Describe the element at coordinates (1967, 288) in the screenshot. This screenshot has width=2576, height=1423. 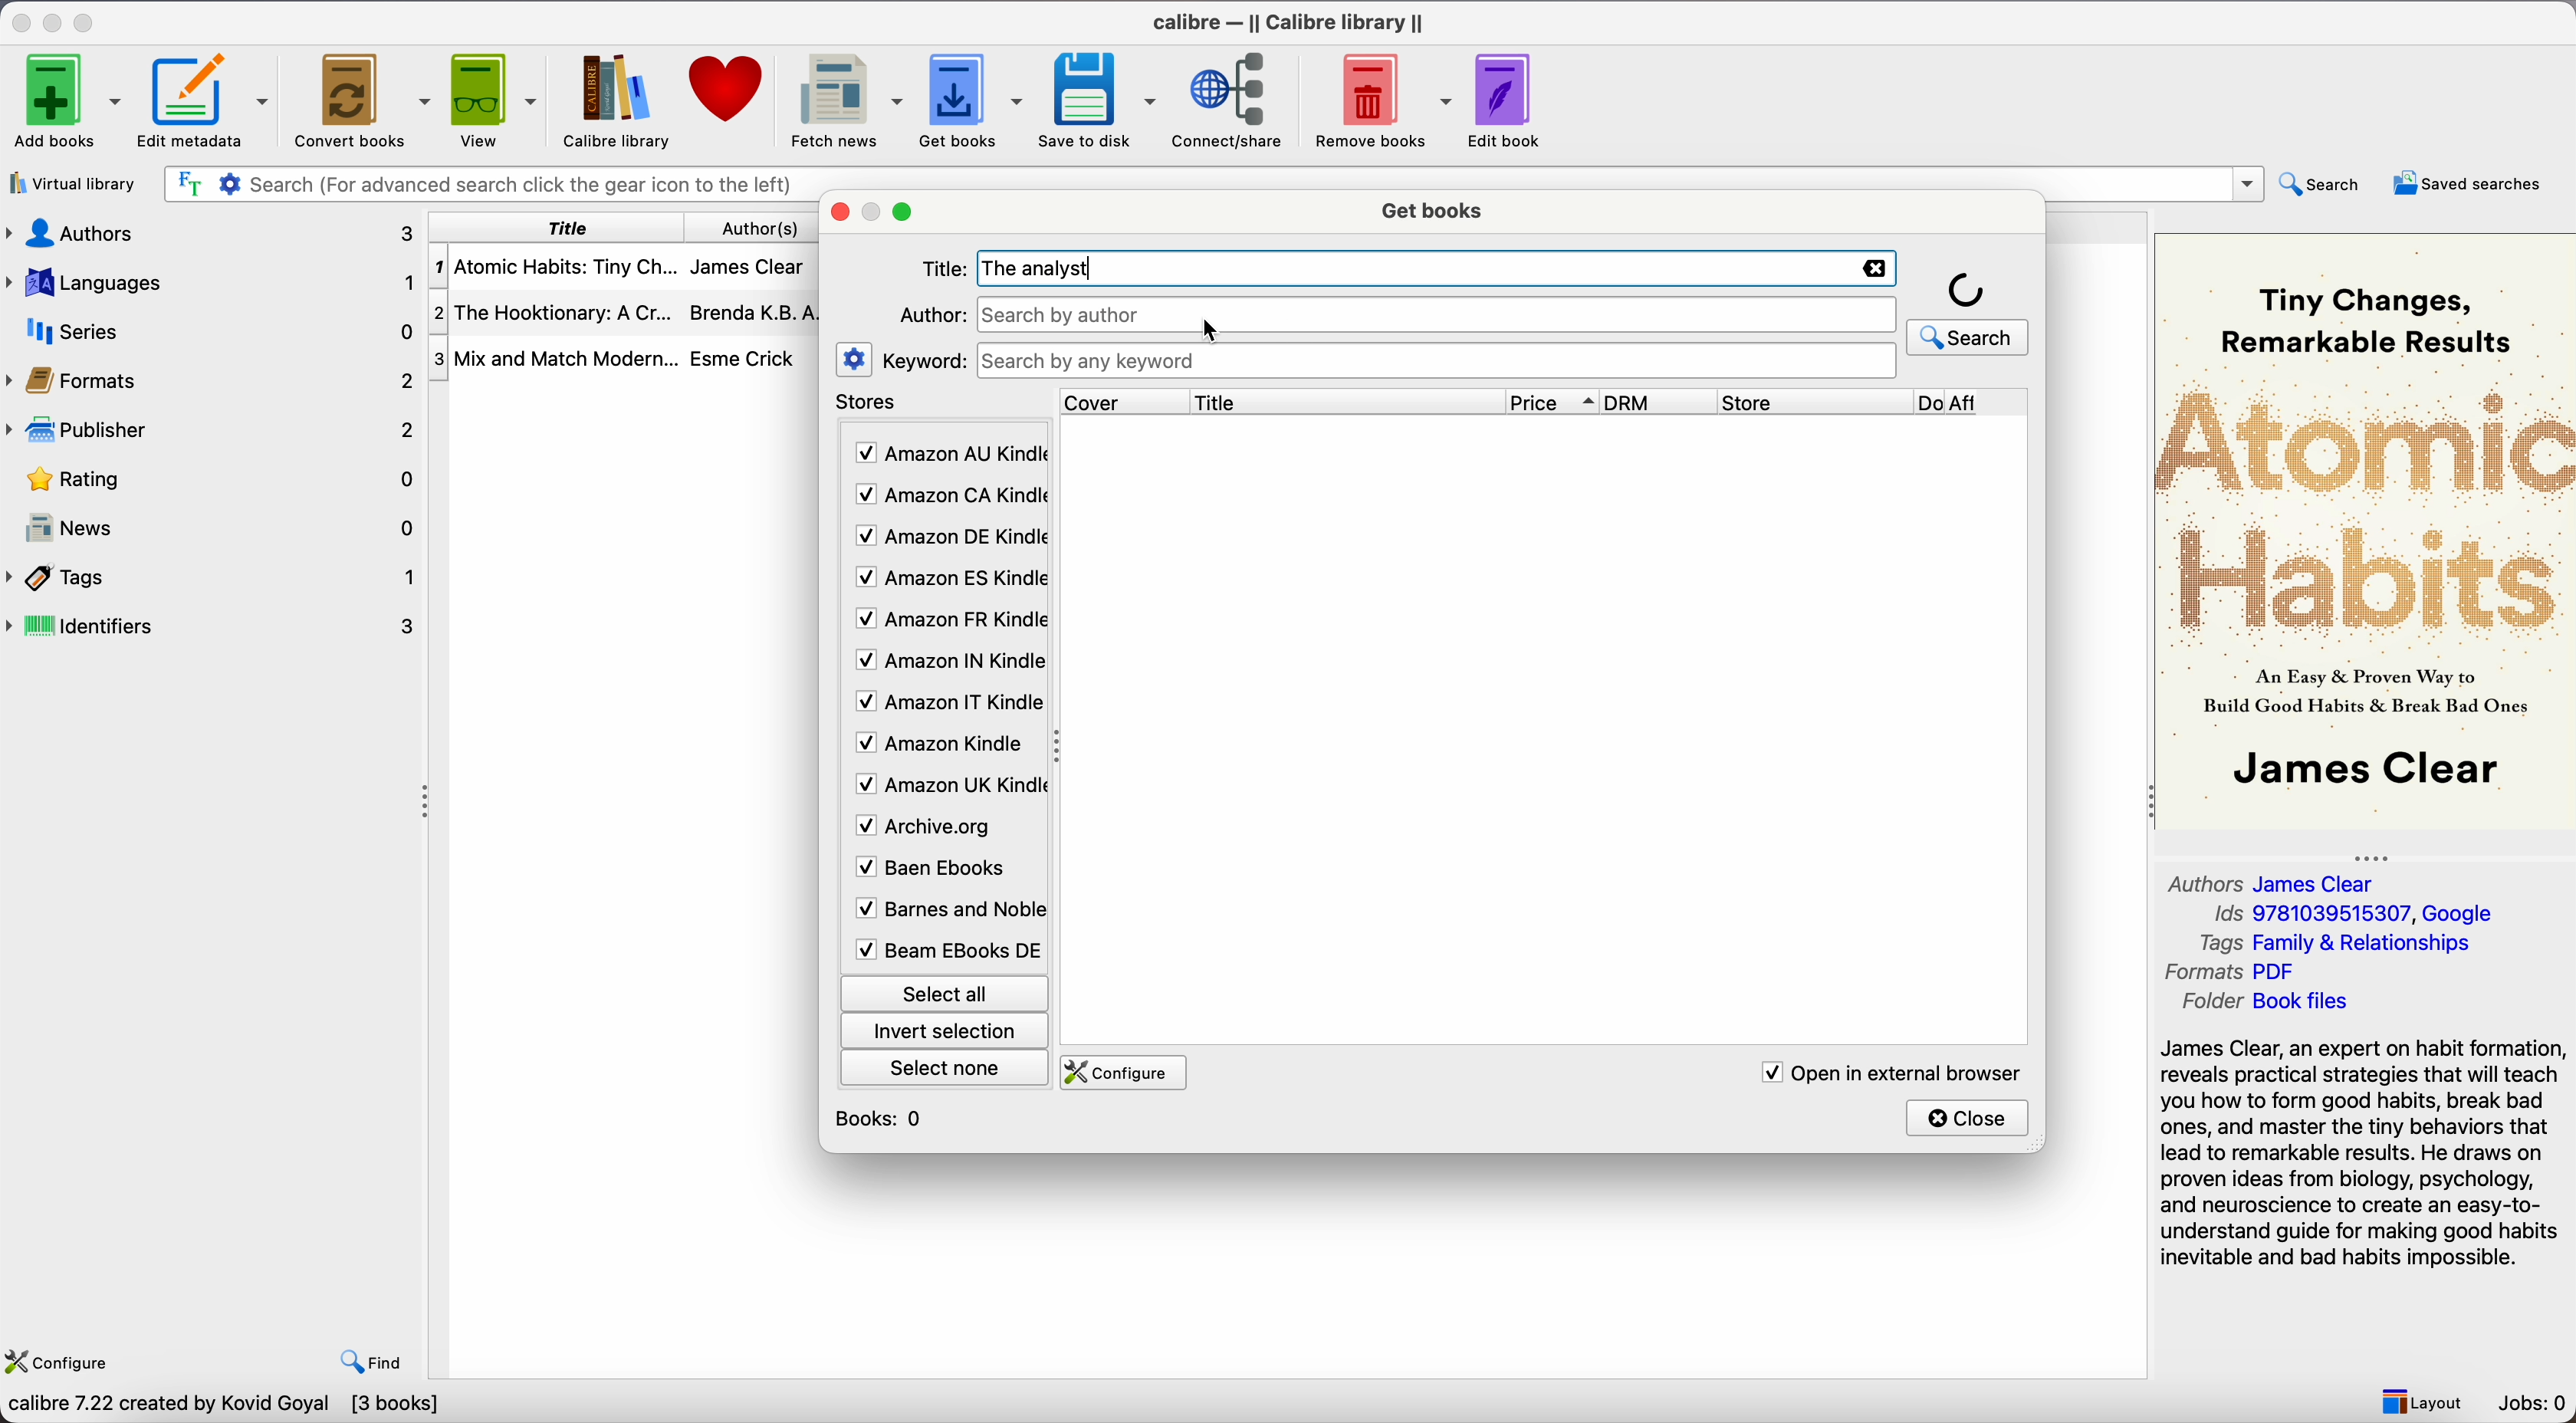
I see `loading icon` at that location.